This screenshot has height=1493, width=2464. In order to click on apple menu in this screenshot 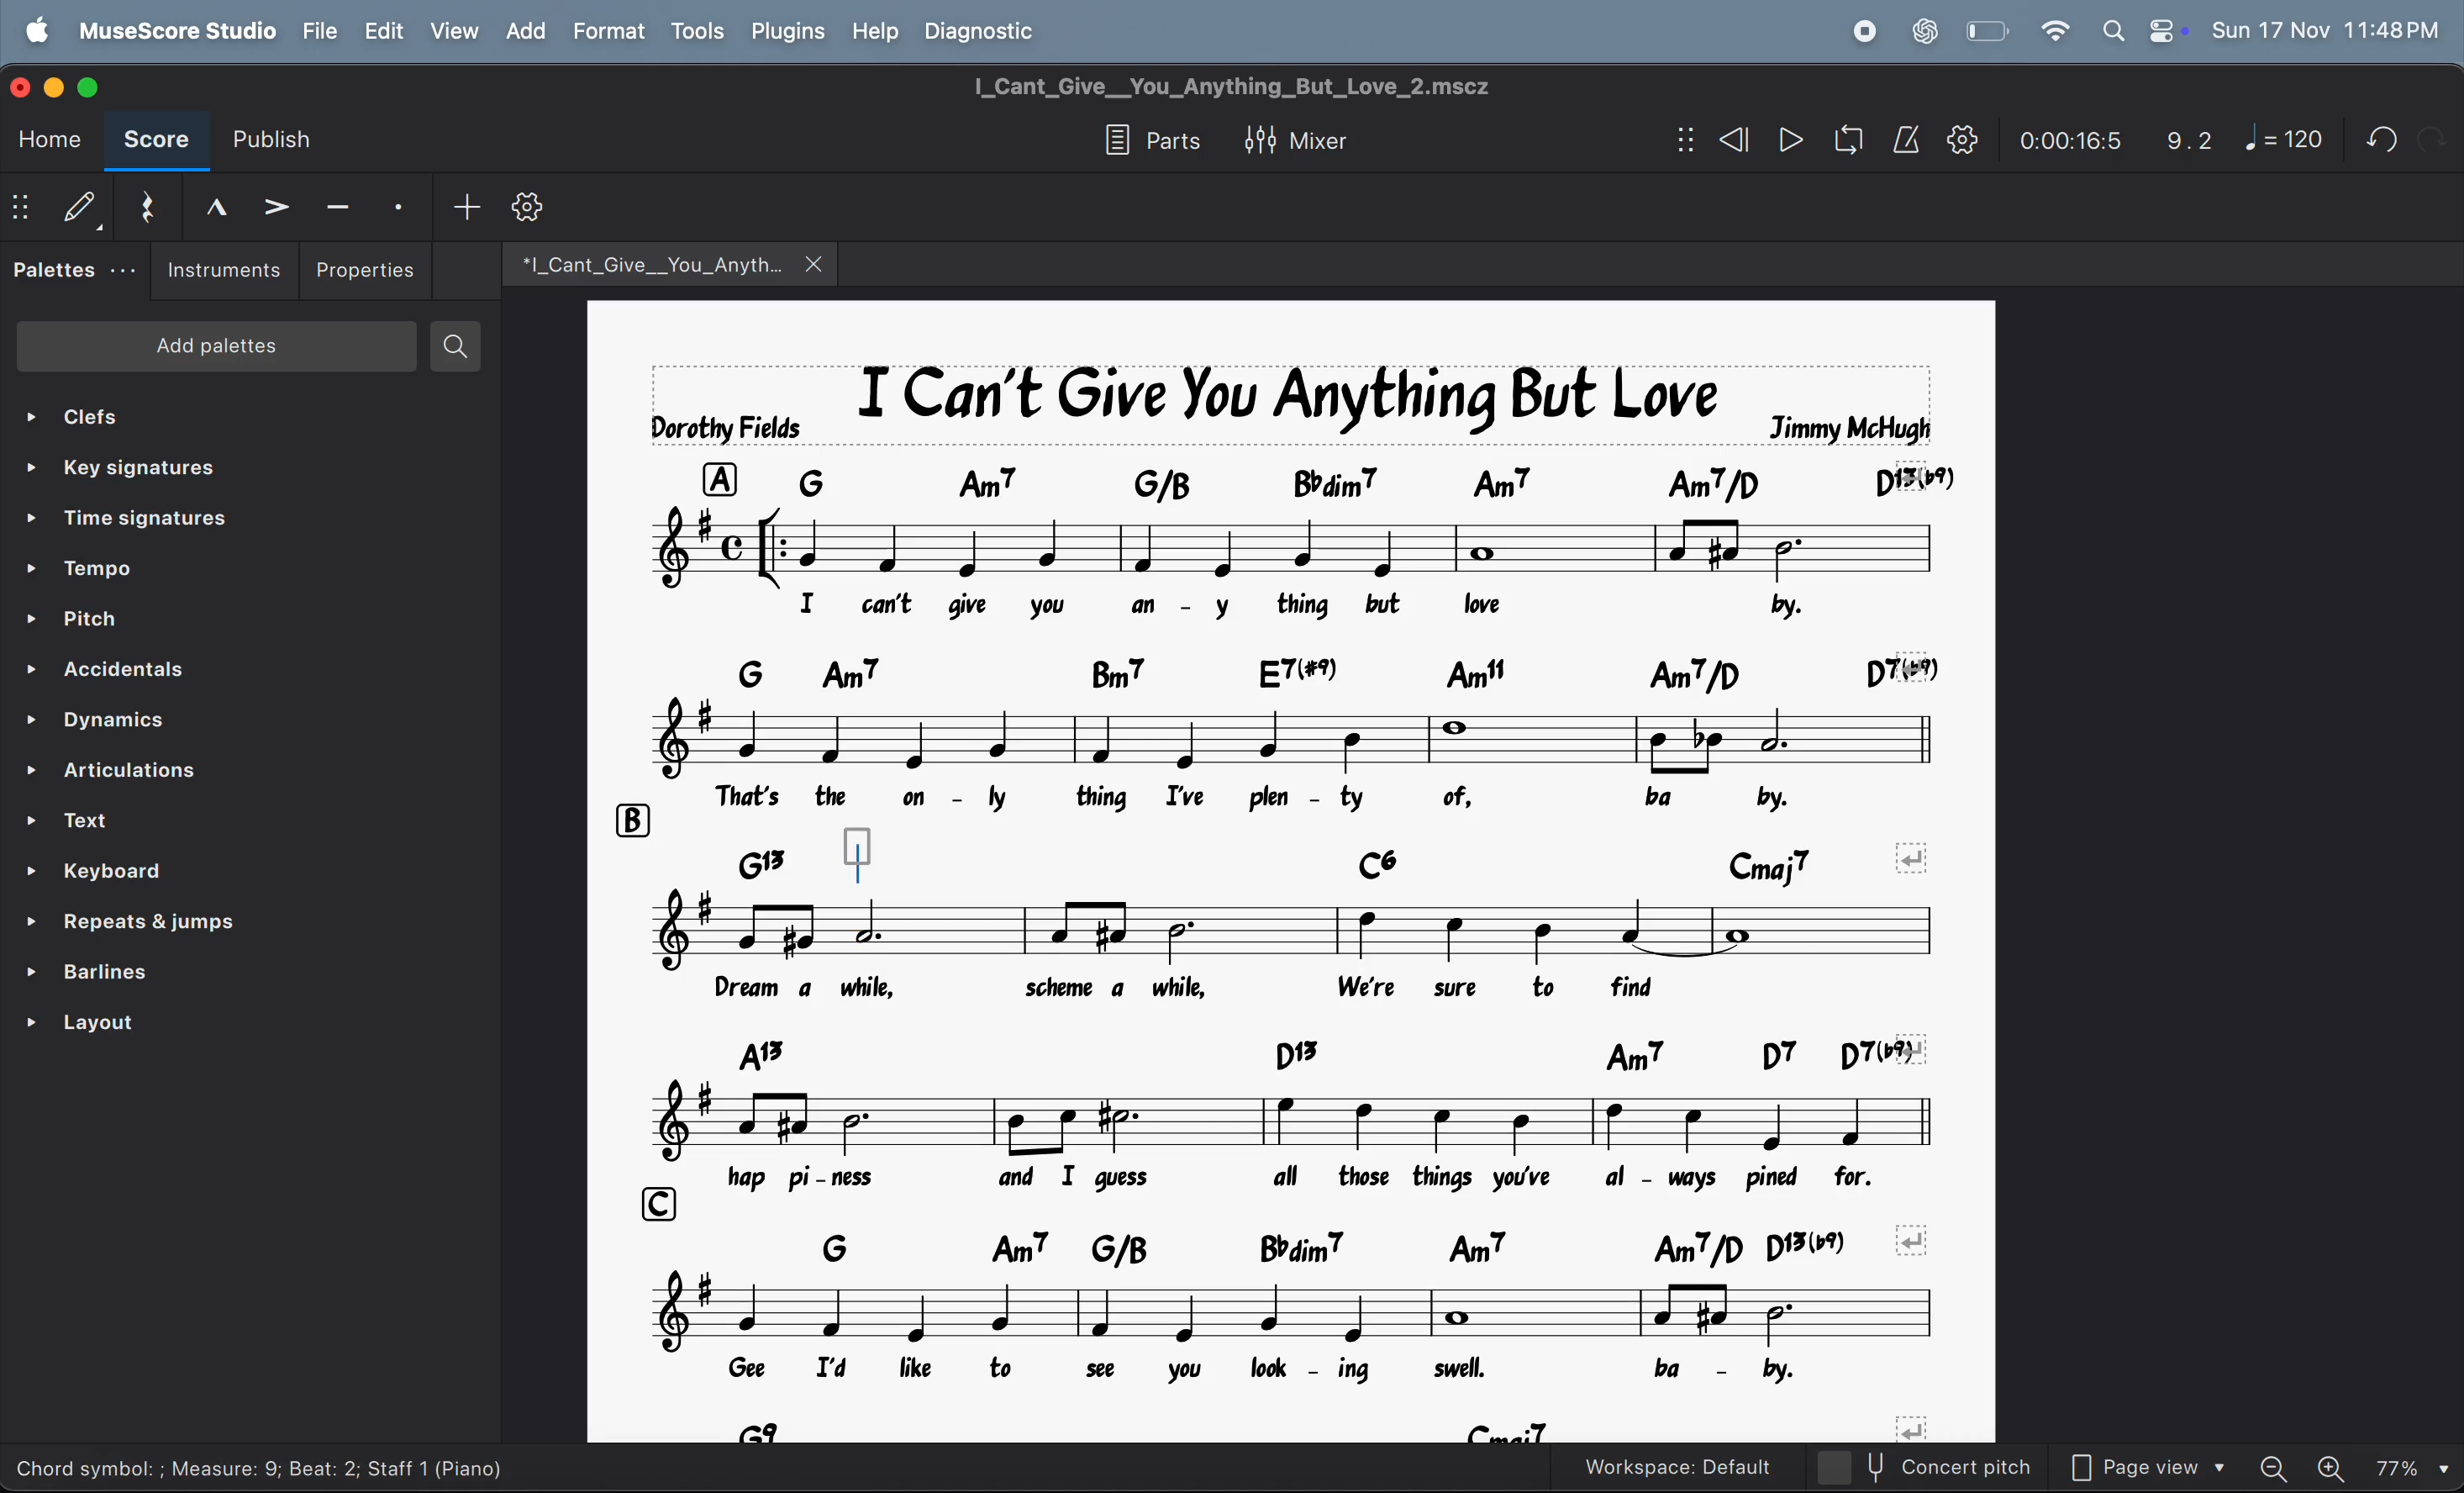, I will do `click(36, 30)`.